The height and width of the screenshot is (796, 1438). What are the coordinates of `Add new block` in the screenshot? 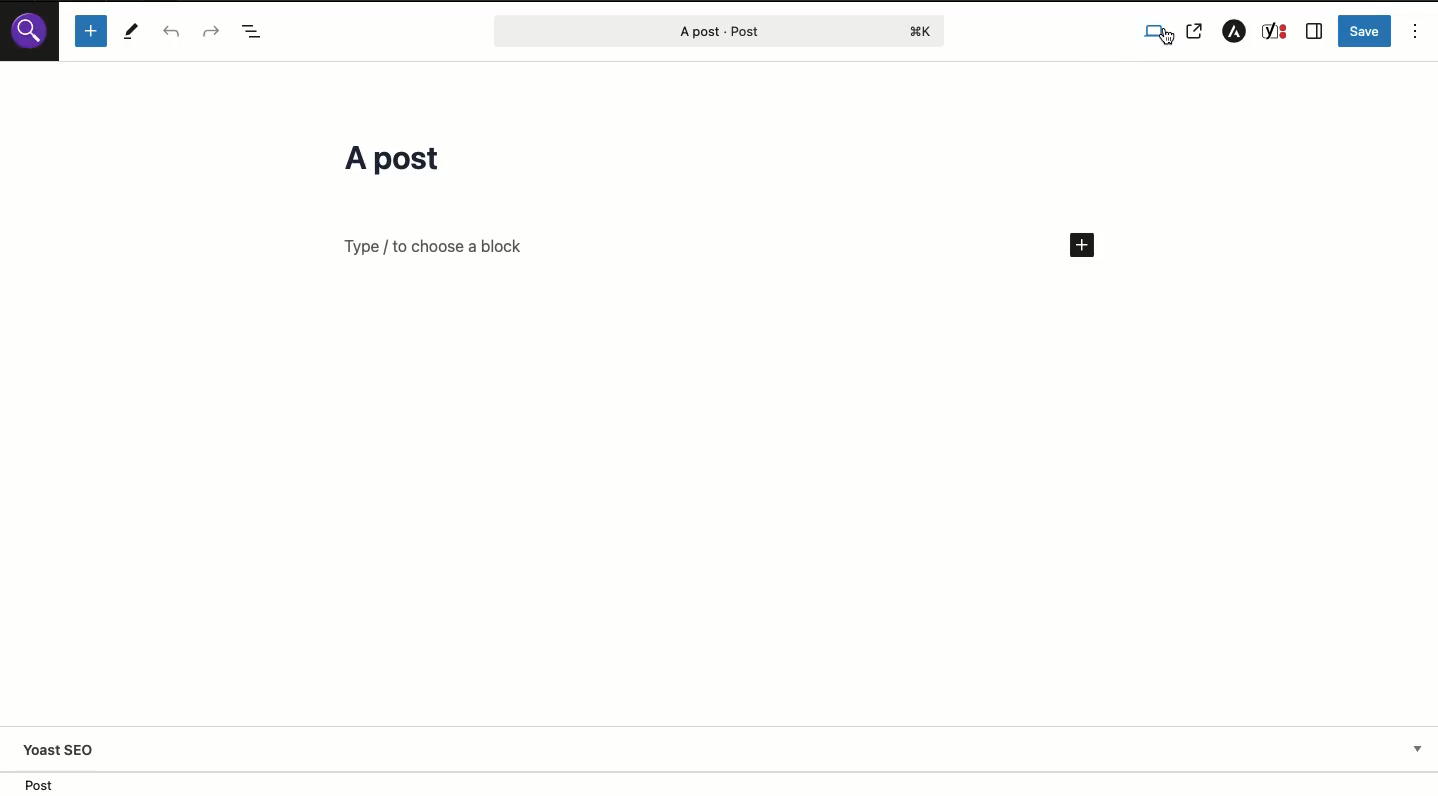 It's located at (1083, 246).